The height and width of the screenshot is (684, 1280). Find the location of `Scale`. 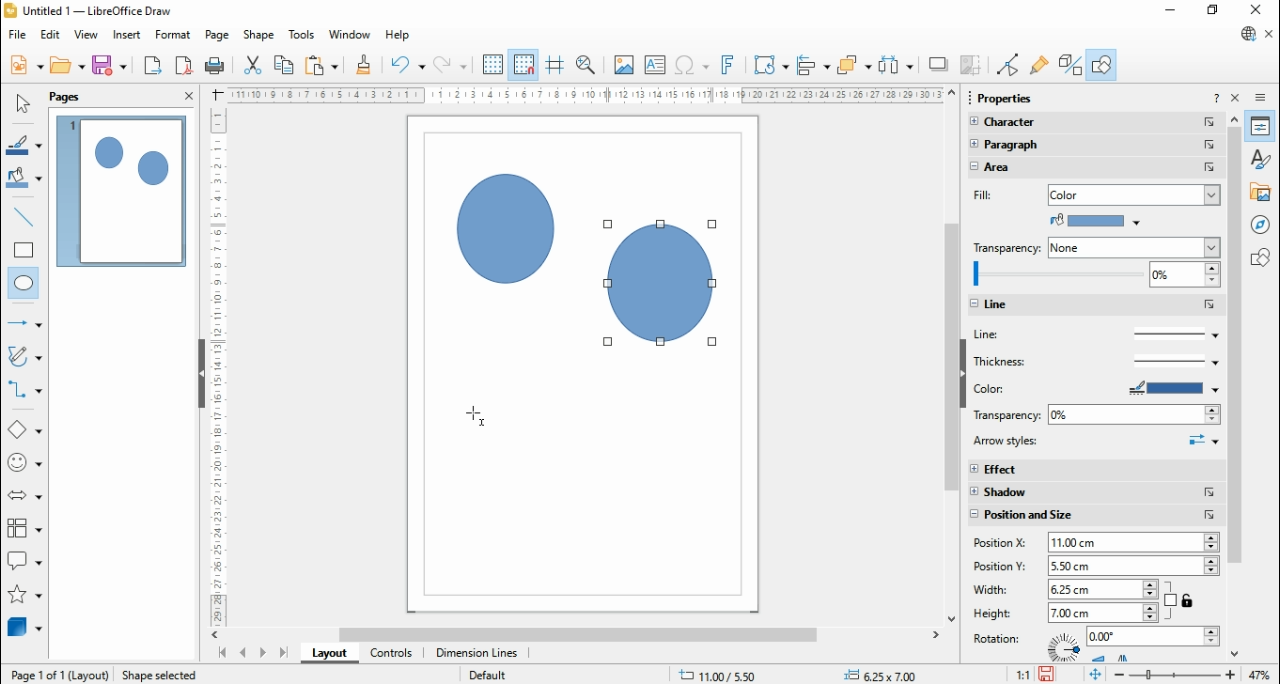

Scale is located at coordinates (217, 363).